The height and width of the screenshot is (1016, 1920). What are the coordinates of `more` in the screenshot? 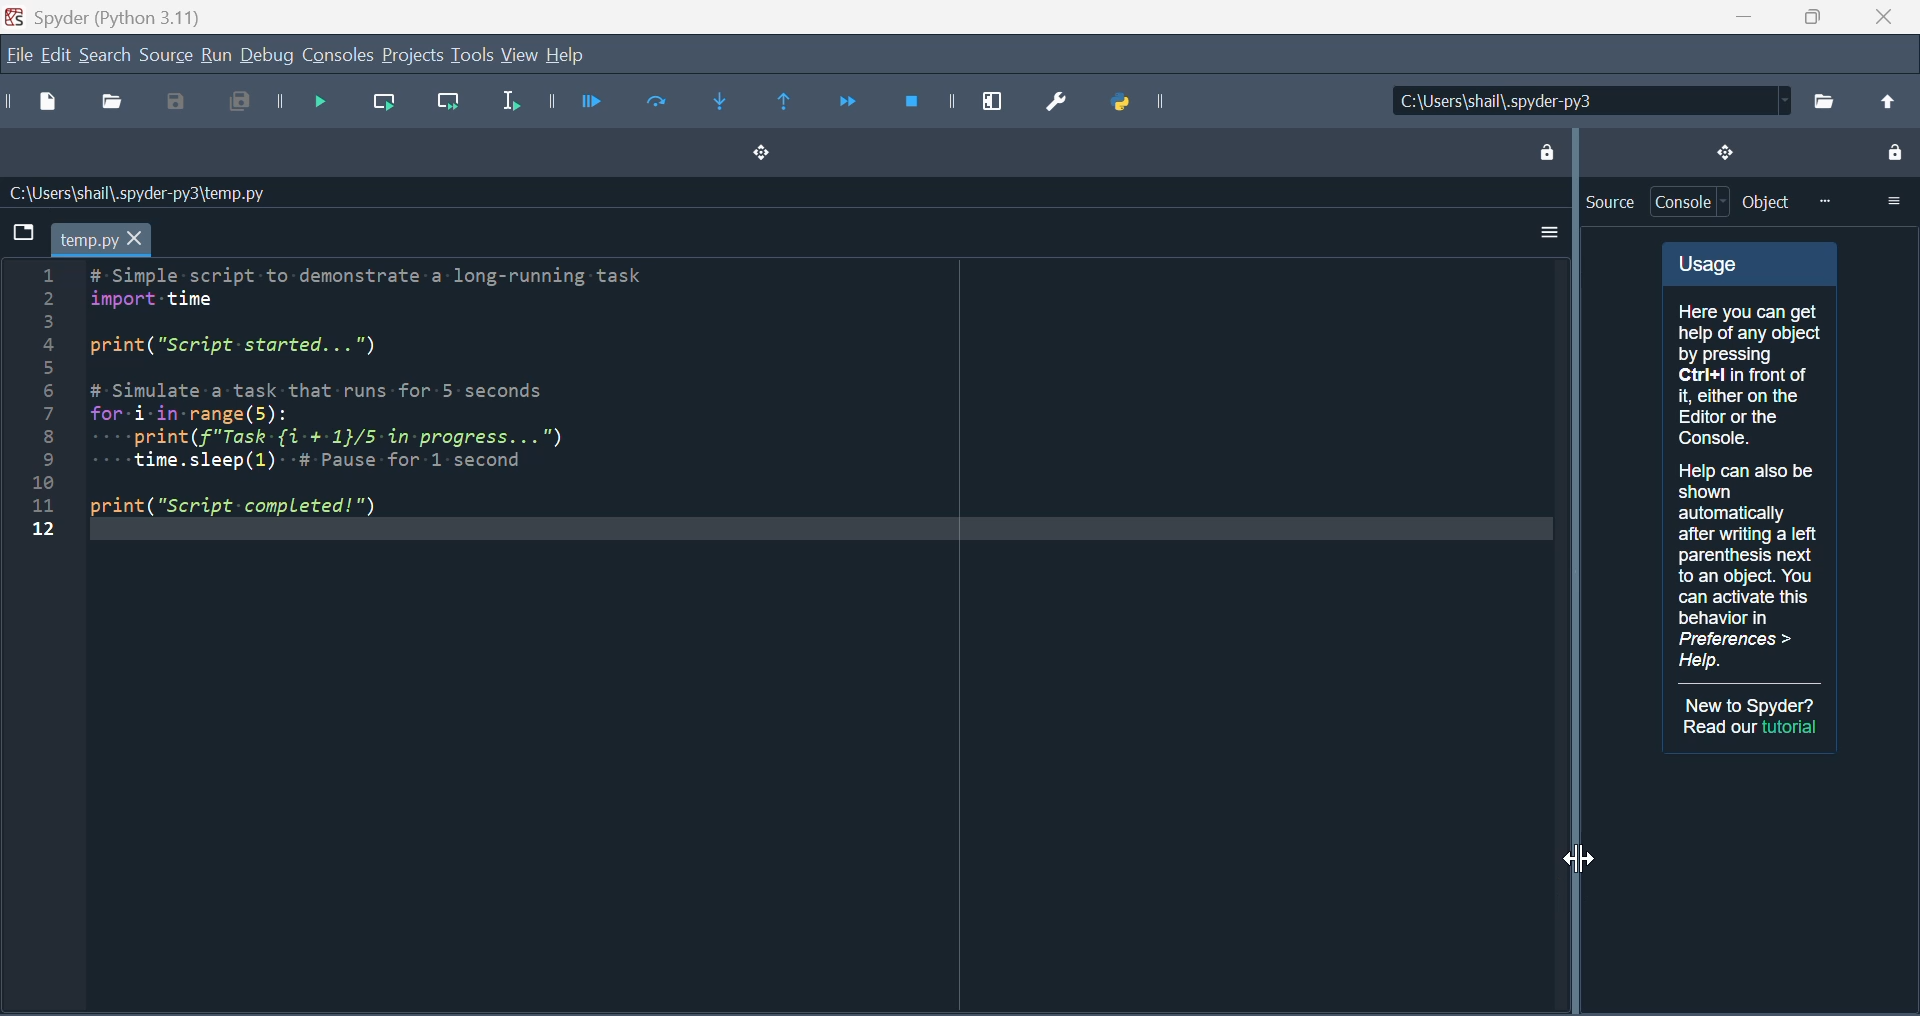 It's located at (1824, 201).